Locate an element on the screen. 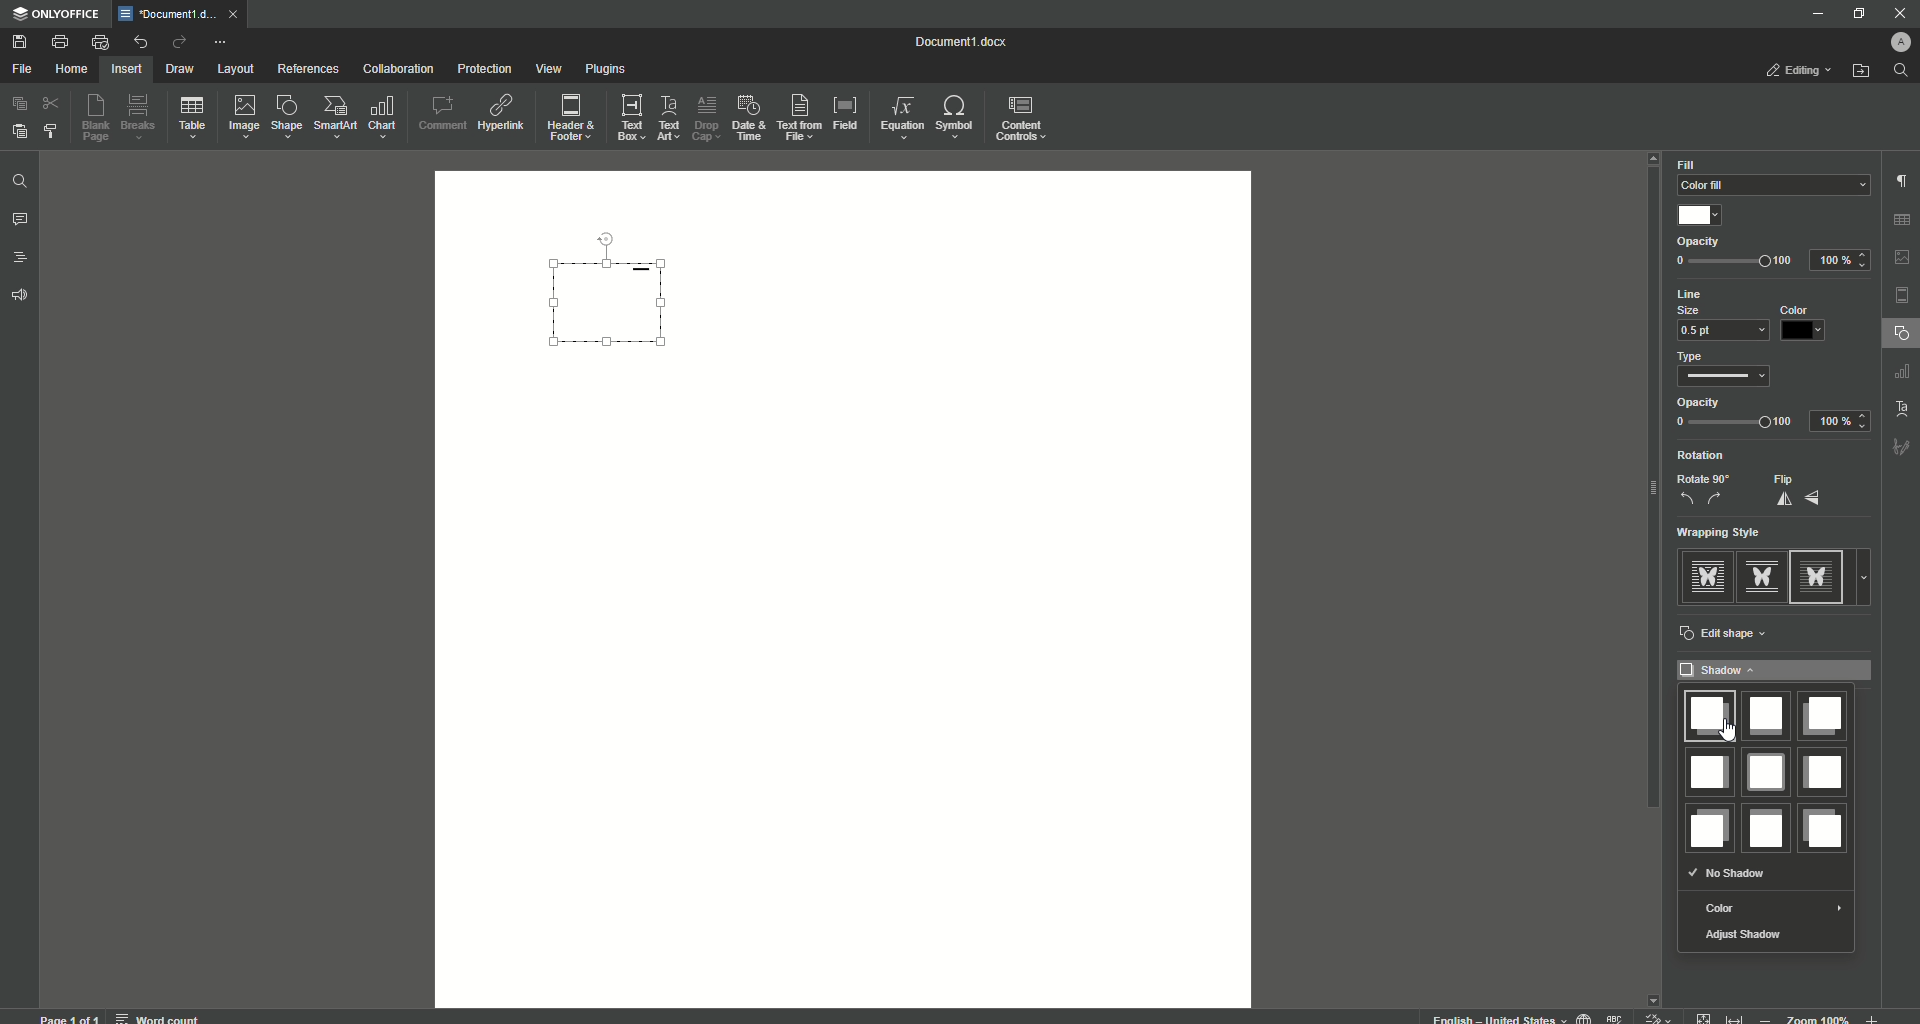 Image resolution: width=1920 pixels, height=1024 pixels. Equation is located at coordinates (897, 115).